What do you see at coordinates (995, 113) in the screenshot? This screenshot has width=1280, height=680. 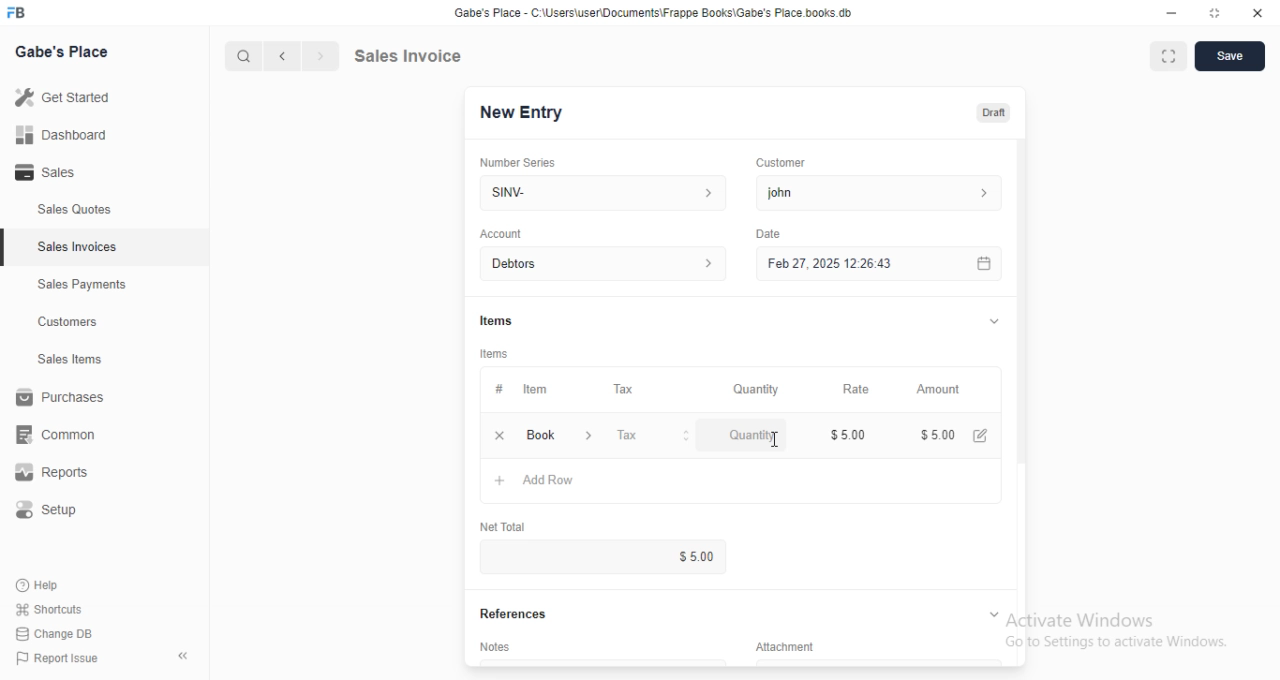 I see `Draft` at bounding box center [995, 113].